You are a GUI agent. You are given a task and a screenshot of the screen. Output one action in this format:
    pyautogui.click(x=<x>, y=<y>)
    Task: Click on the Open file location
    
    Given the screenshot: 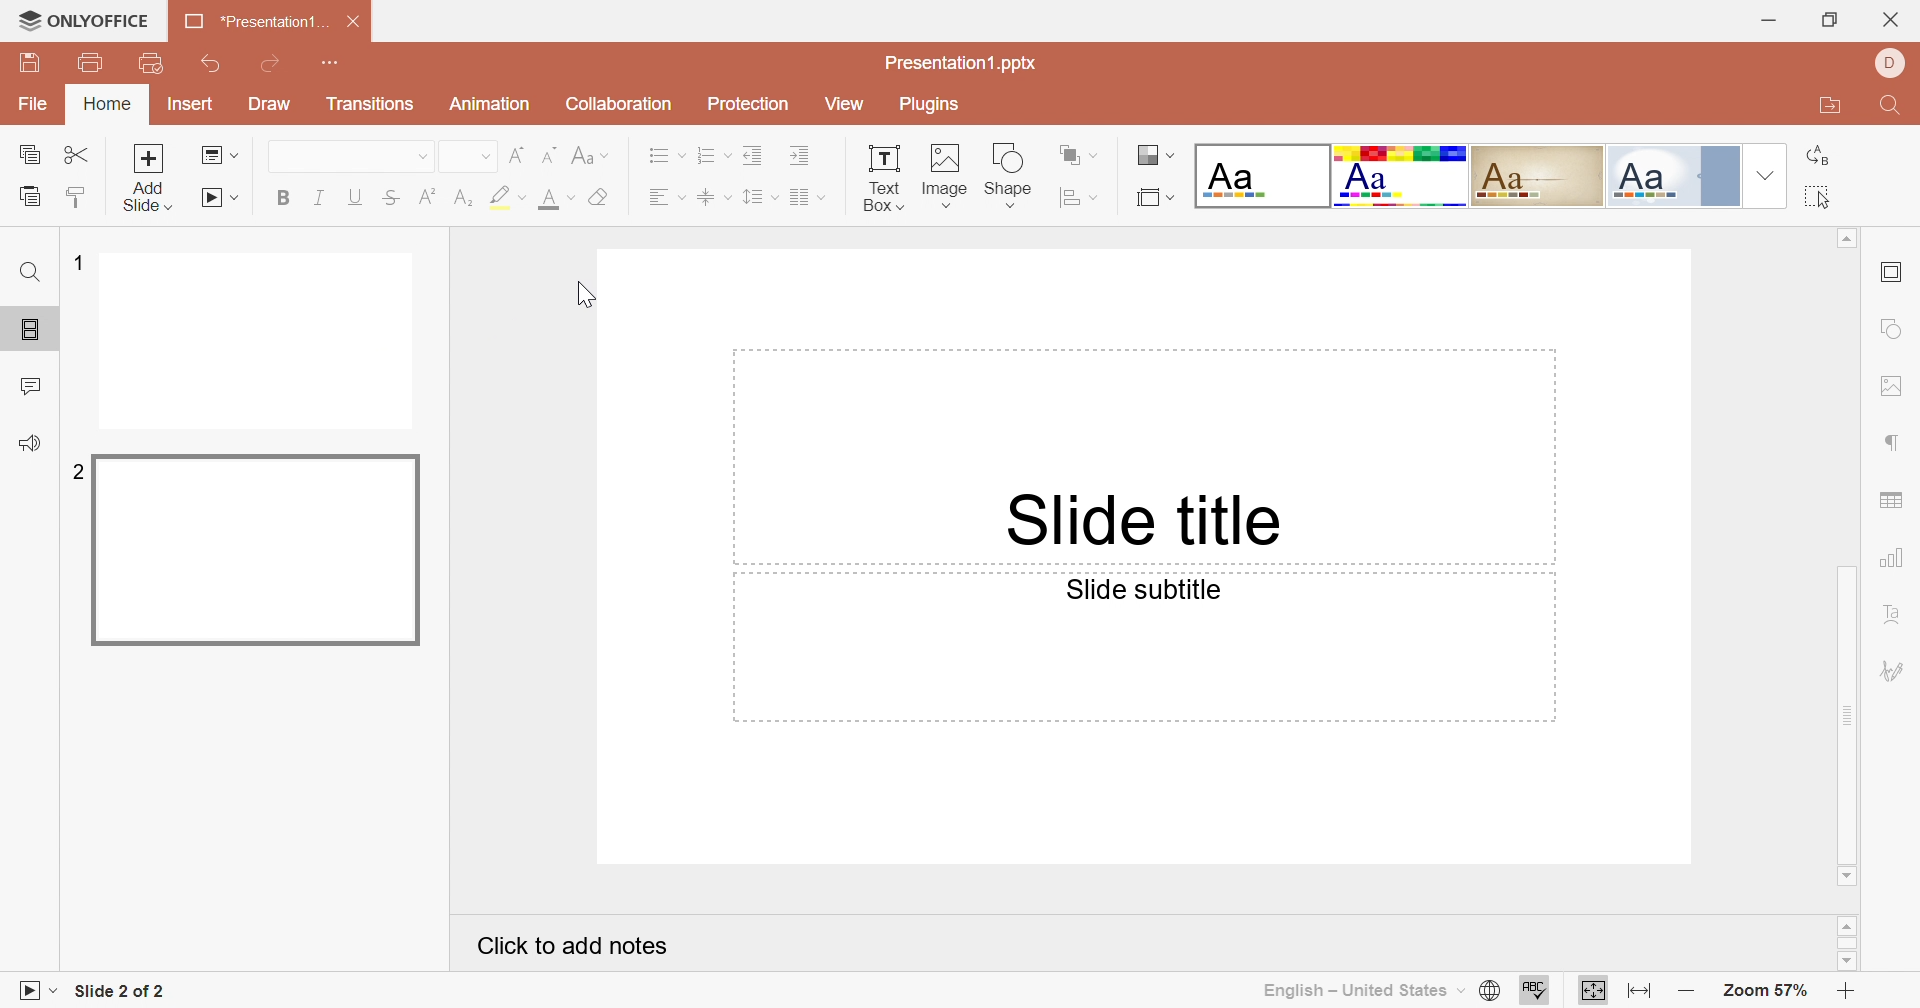 What is the action you would take?
    pyautogui.click(x=1826, y=106)
    